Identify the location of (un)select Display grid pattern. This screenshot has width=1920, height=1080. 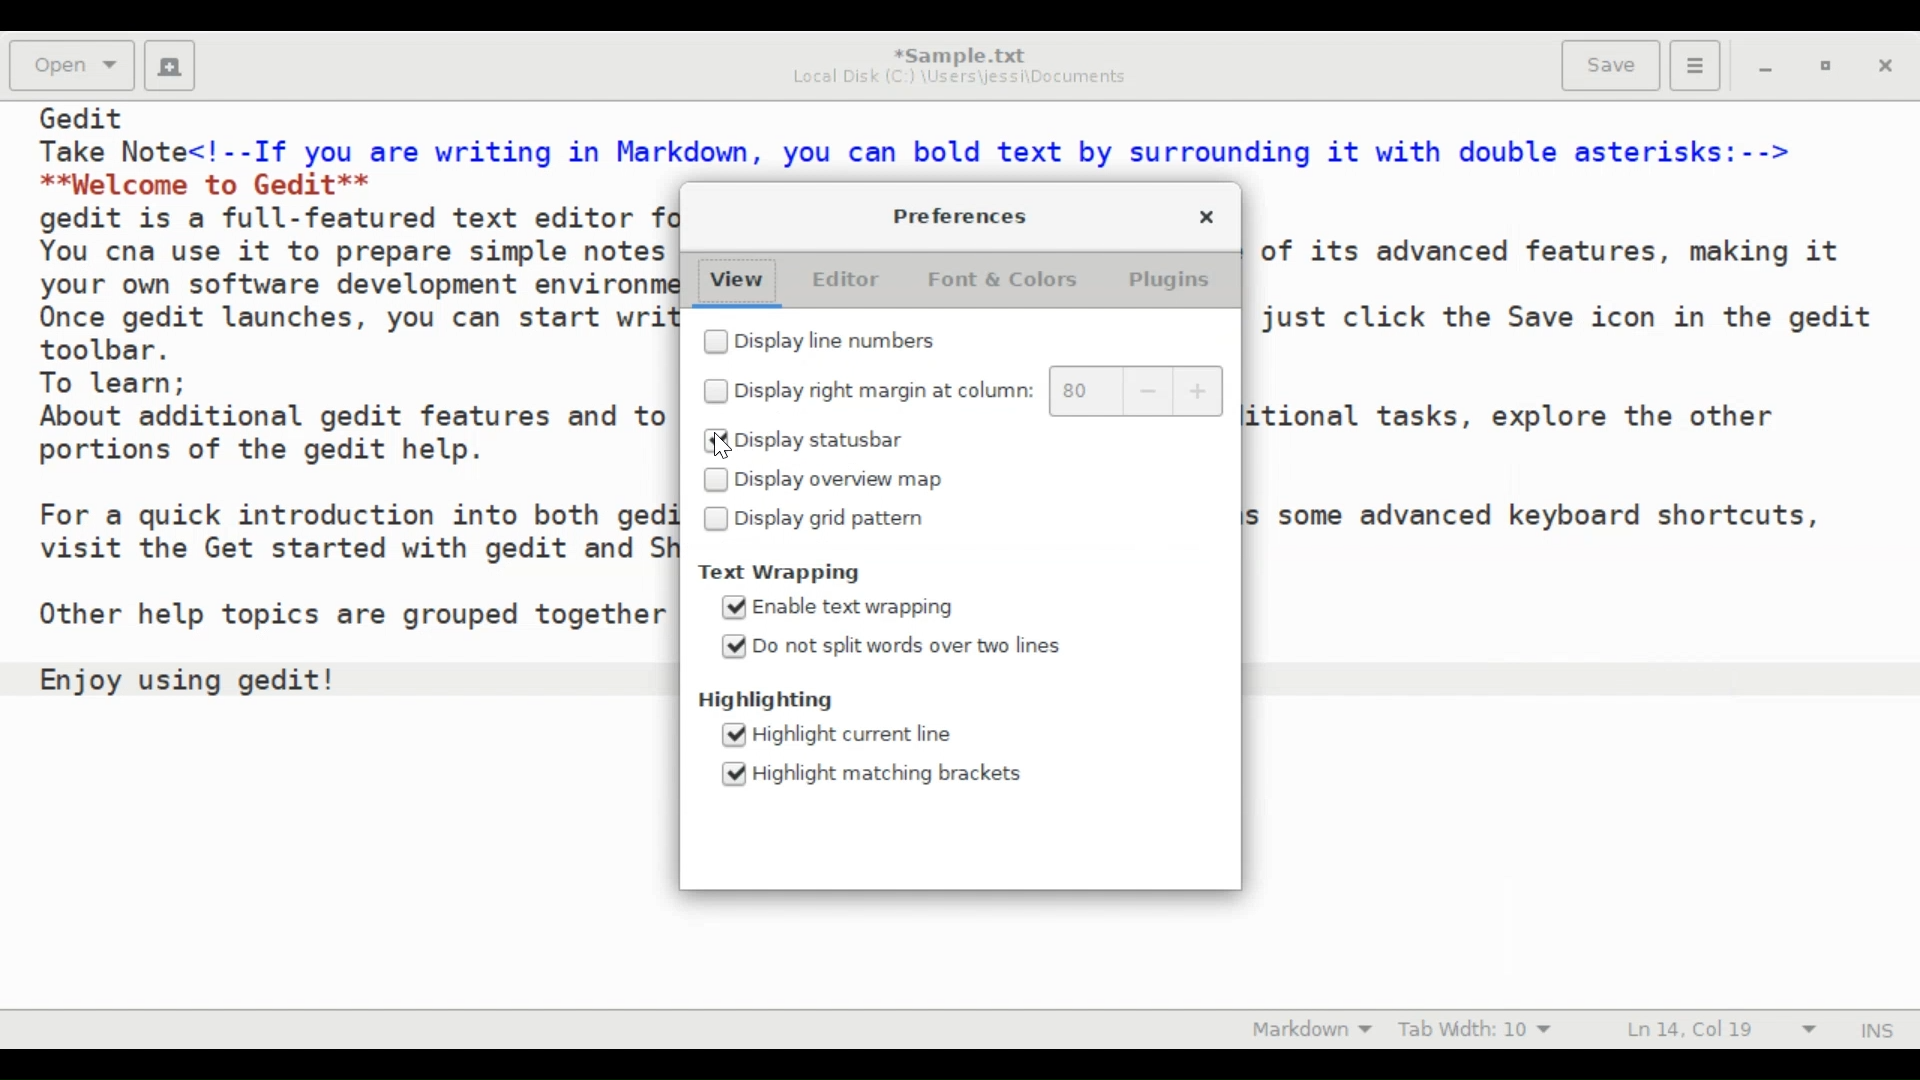
(824, 519).